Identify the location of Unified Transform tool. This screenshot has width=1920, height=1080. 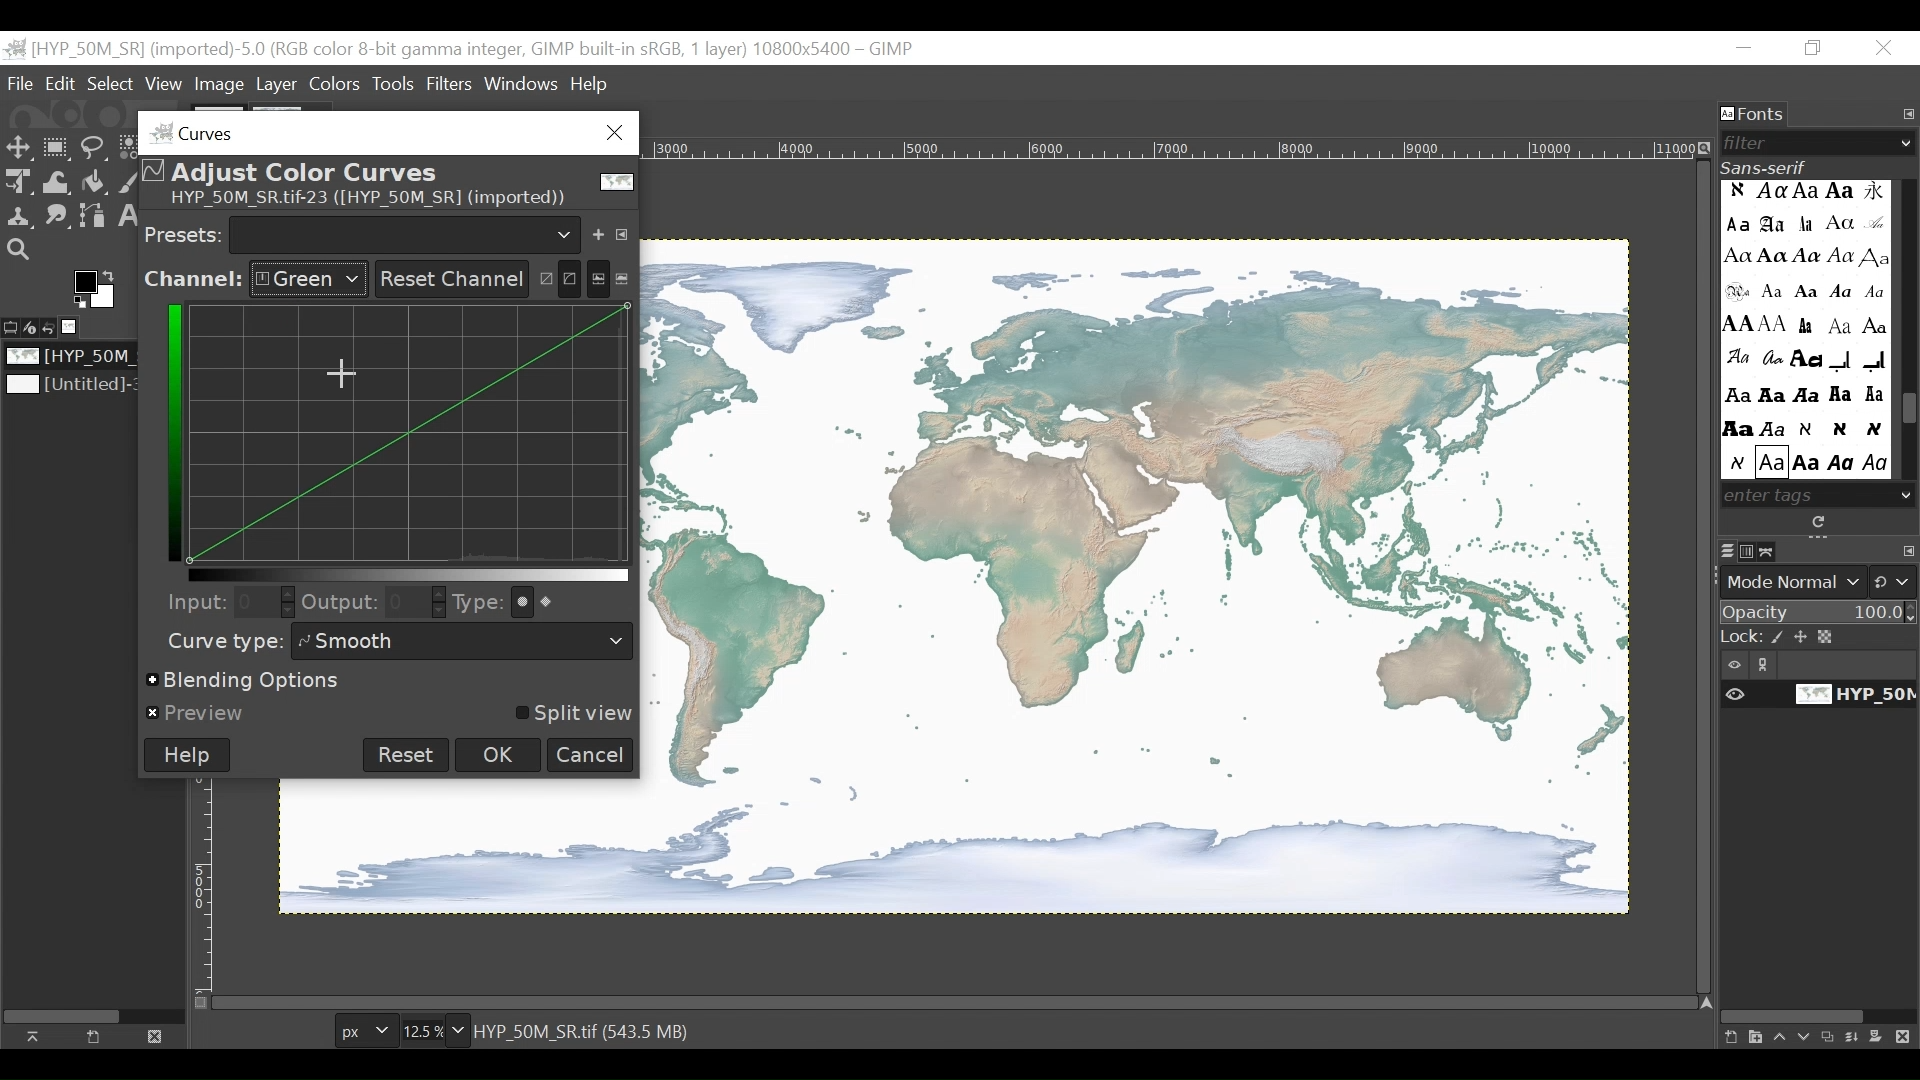
(16, 181).